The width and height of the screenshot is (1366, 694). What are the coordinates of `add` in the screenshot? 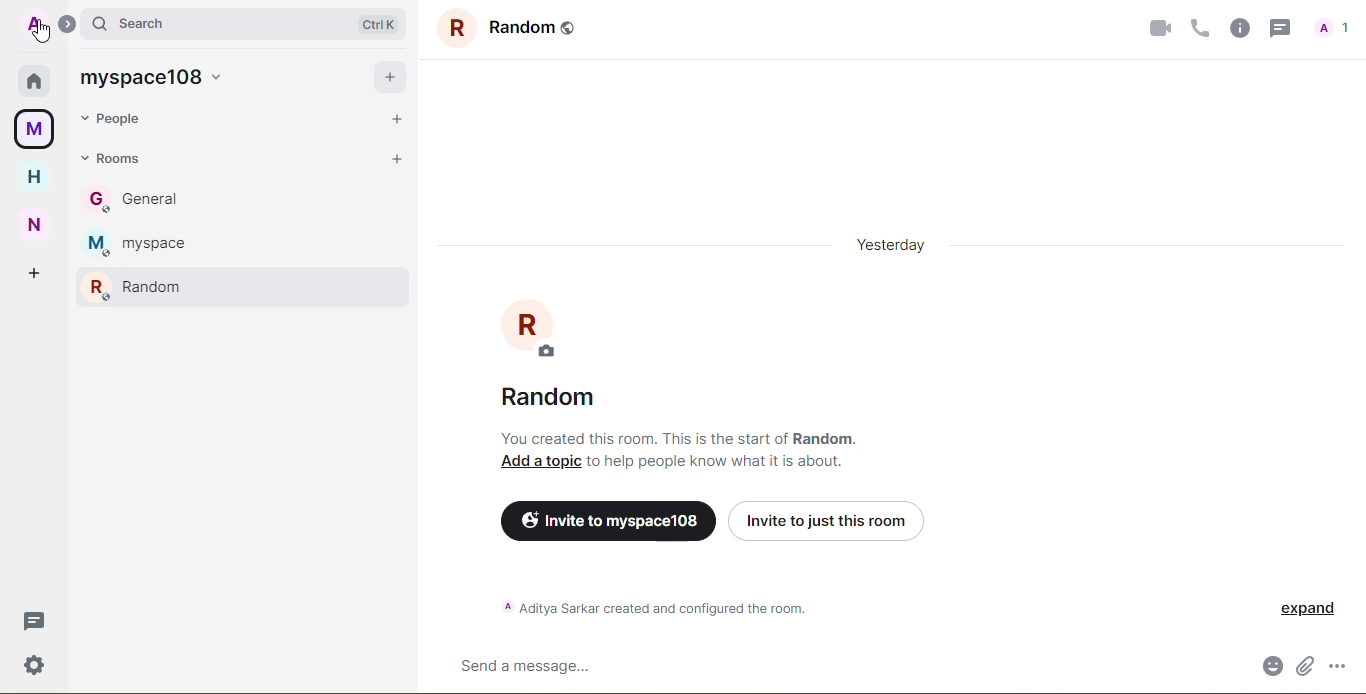 It's located at (398, 118).